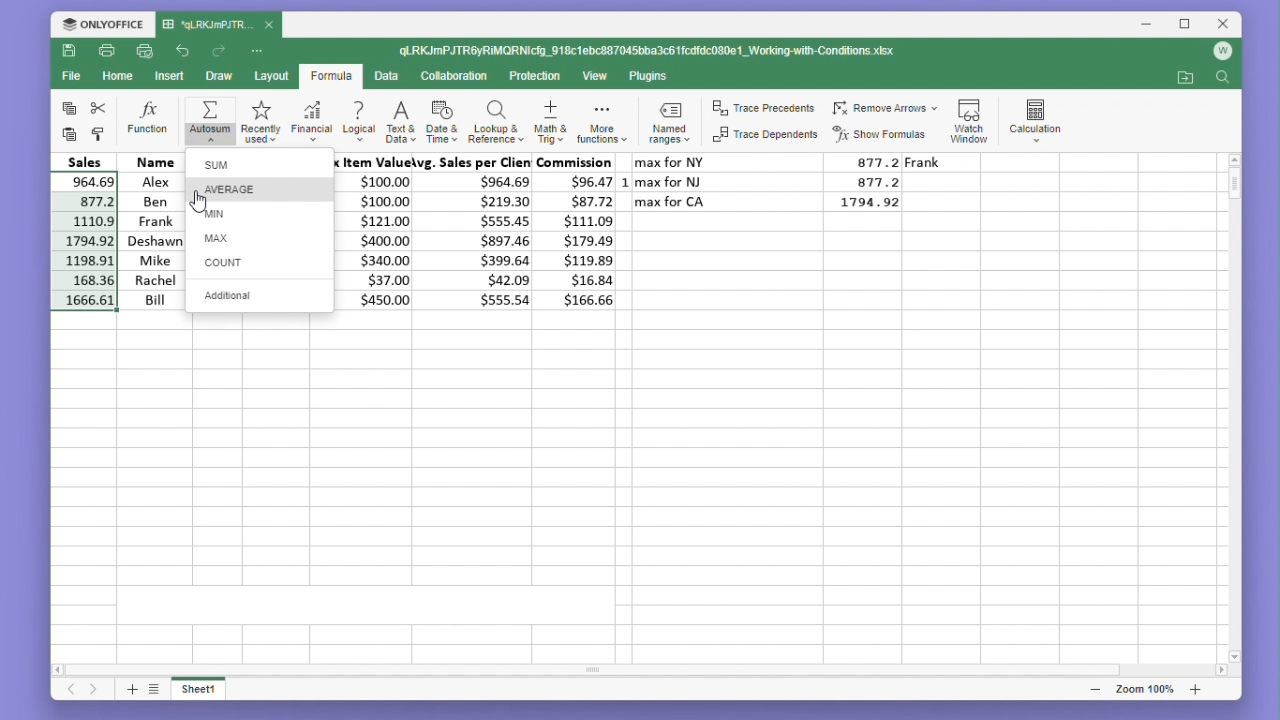 Image resolution: width=1280 pixels, height=720 pixels. Describe the element at coordinates (766, 110) in the screenshot. I see `trace precedents` at that location.